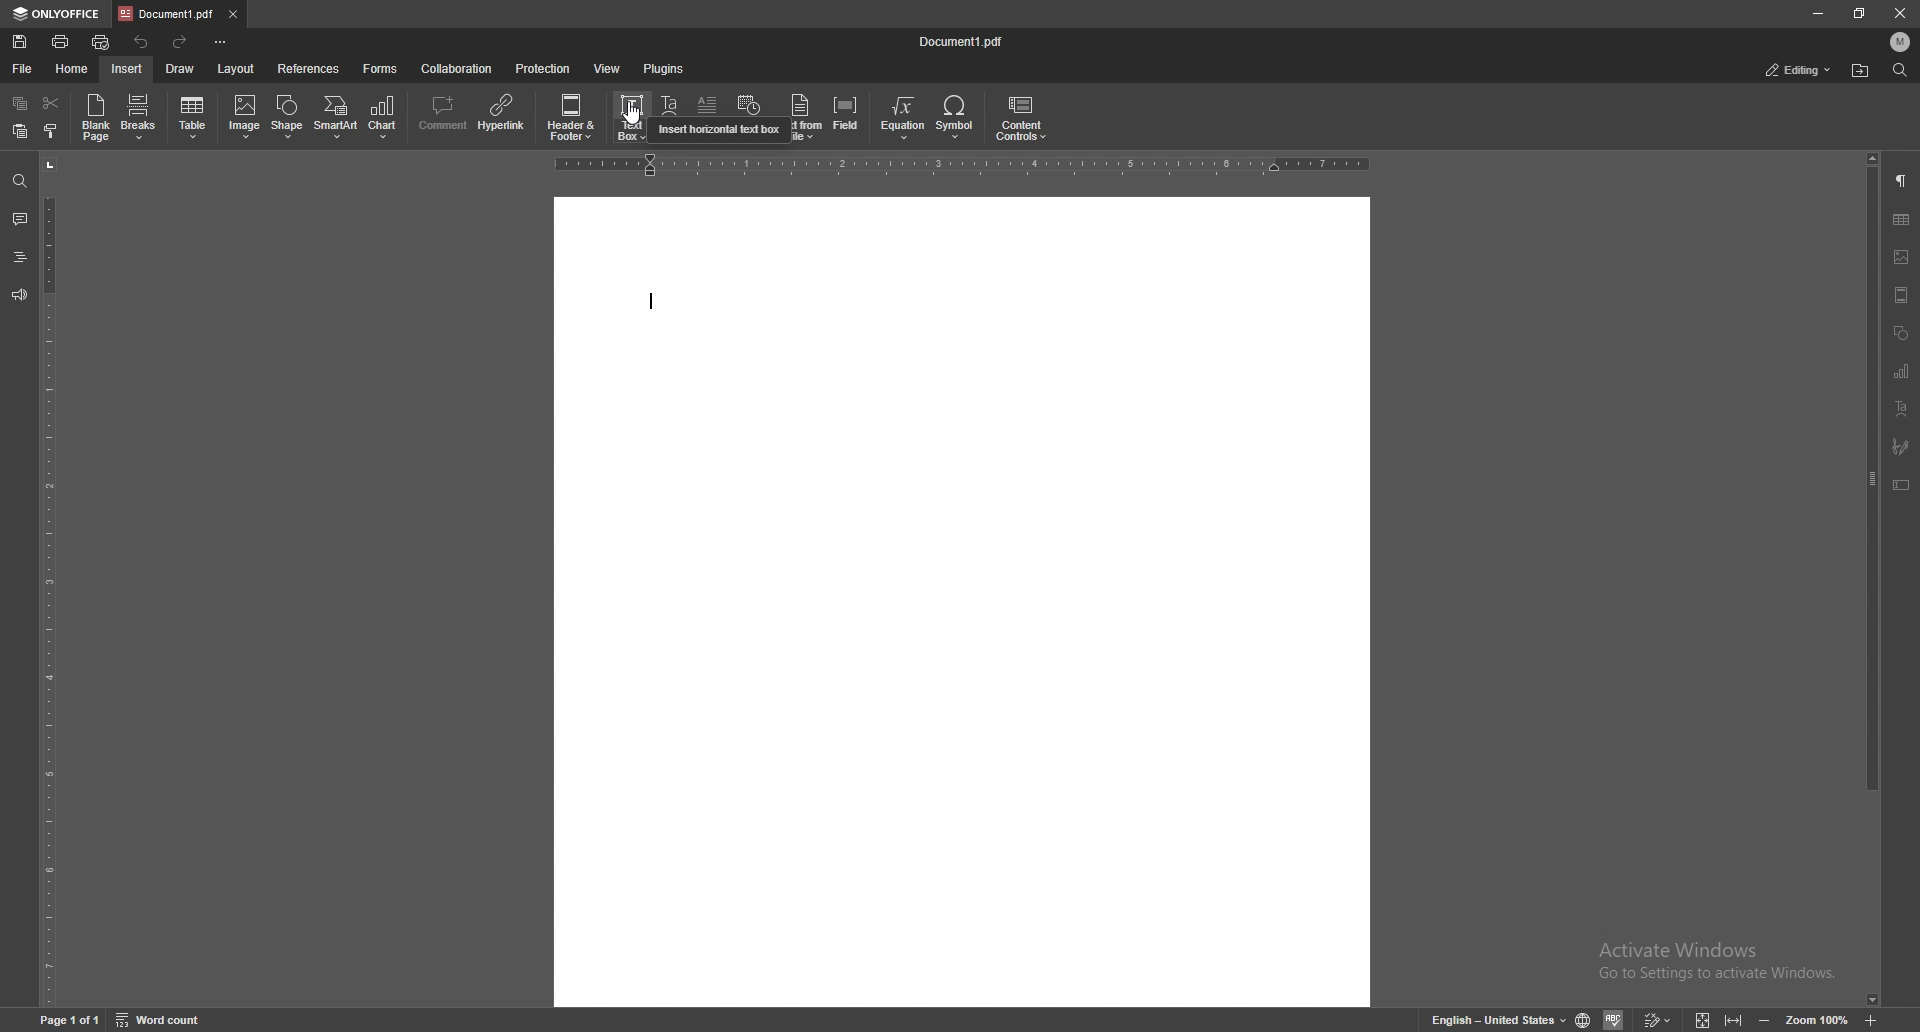 This screenshot has width=1920, height=1032. What do you see at coordinates (1901, 408) in the screenshot?
I see `text art` at bounding box center [1901, 408].